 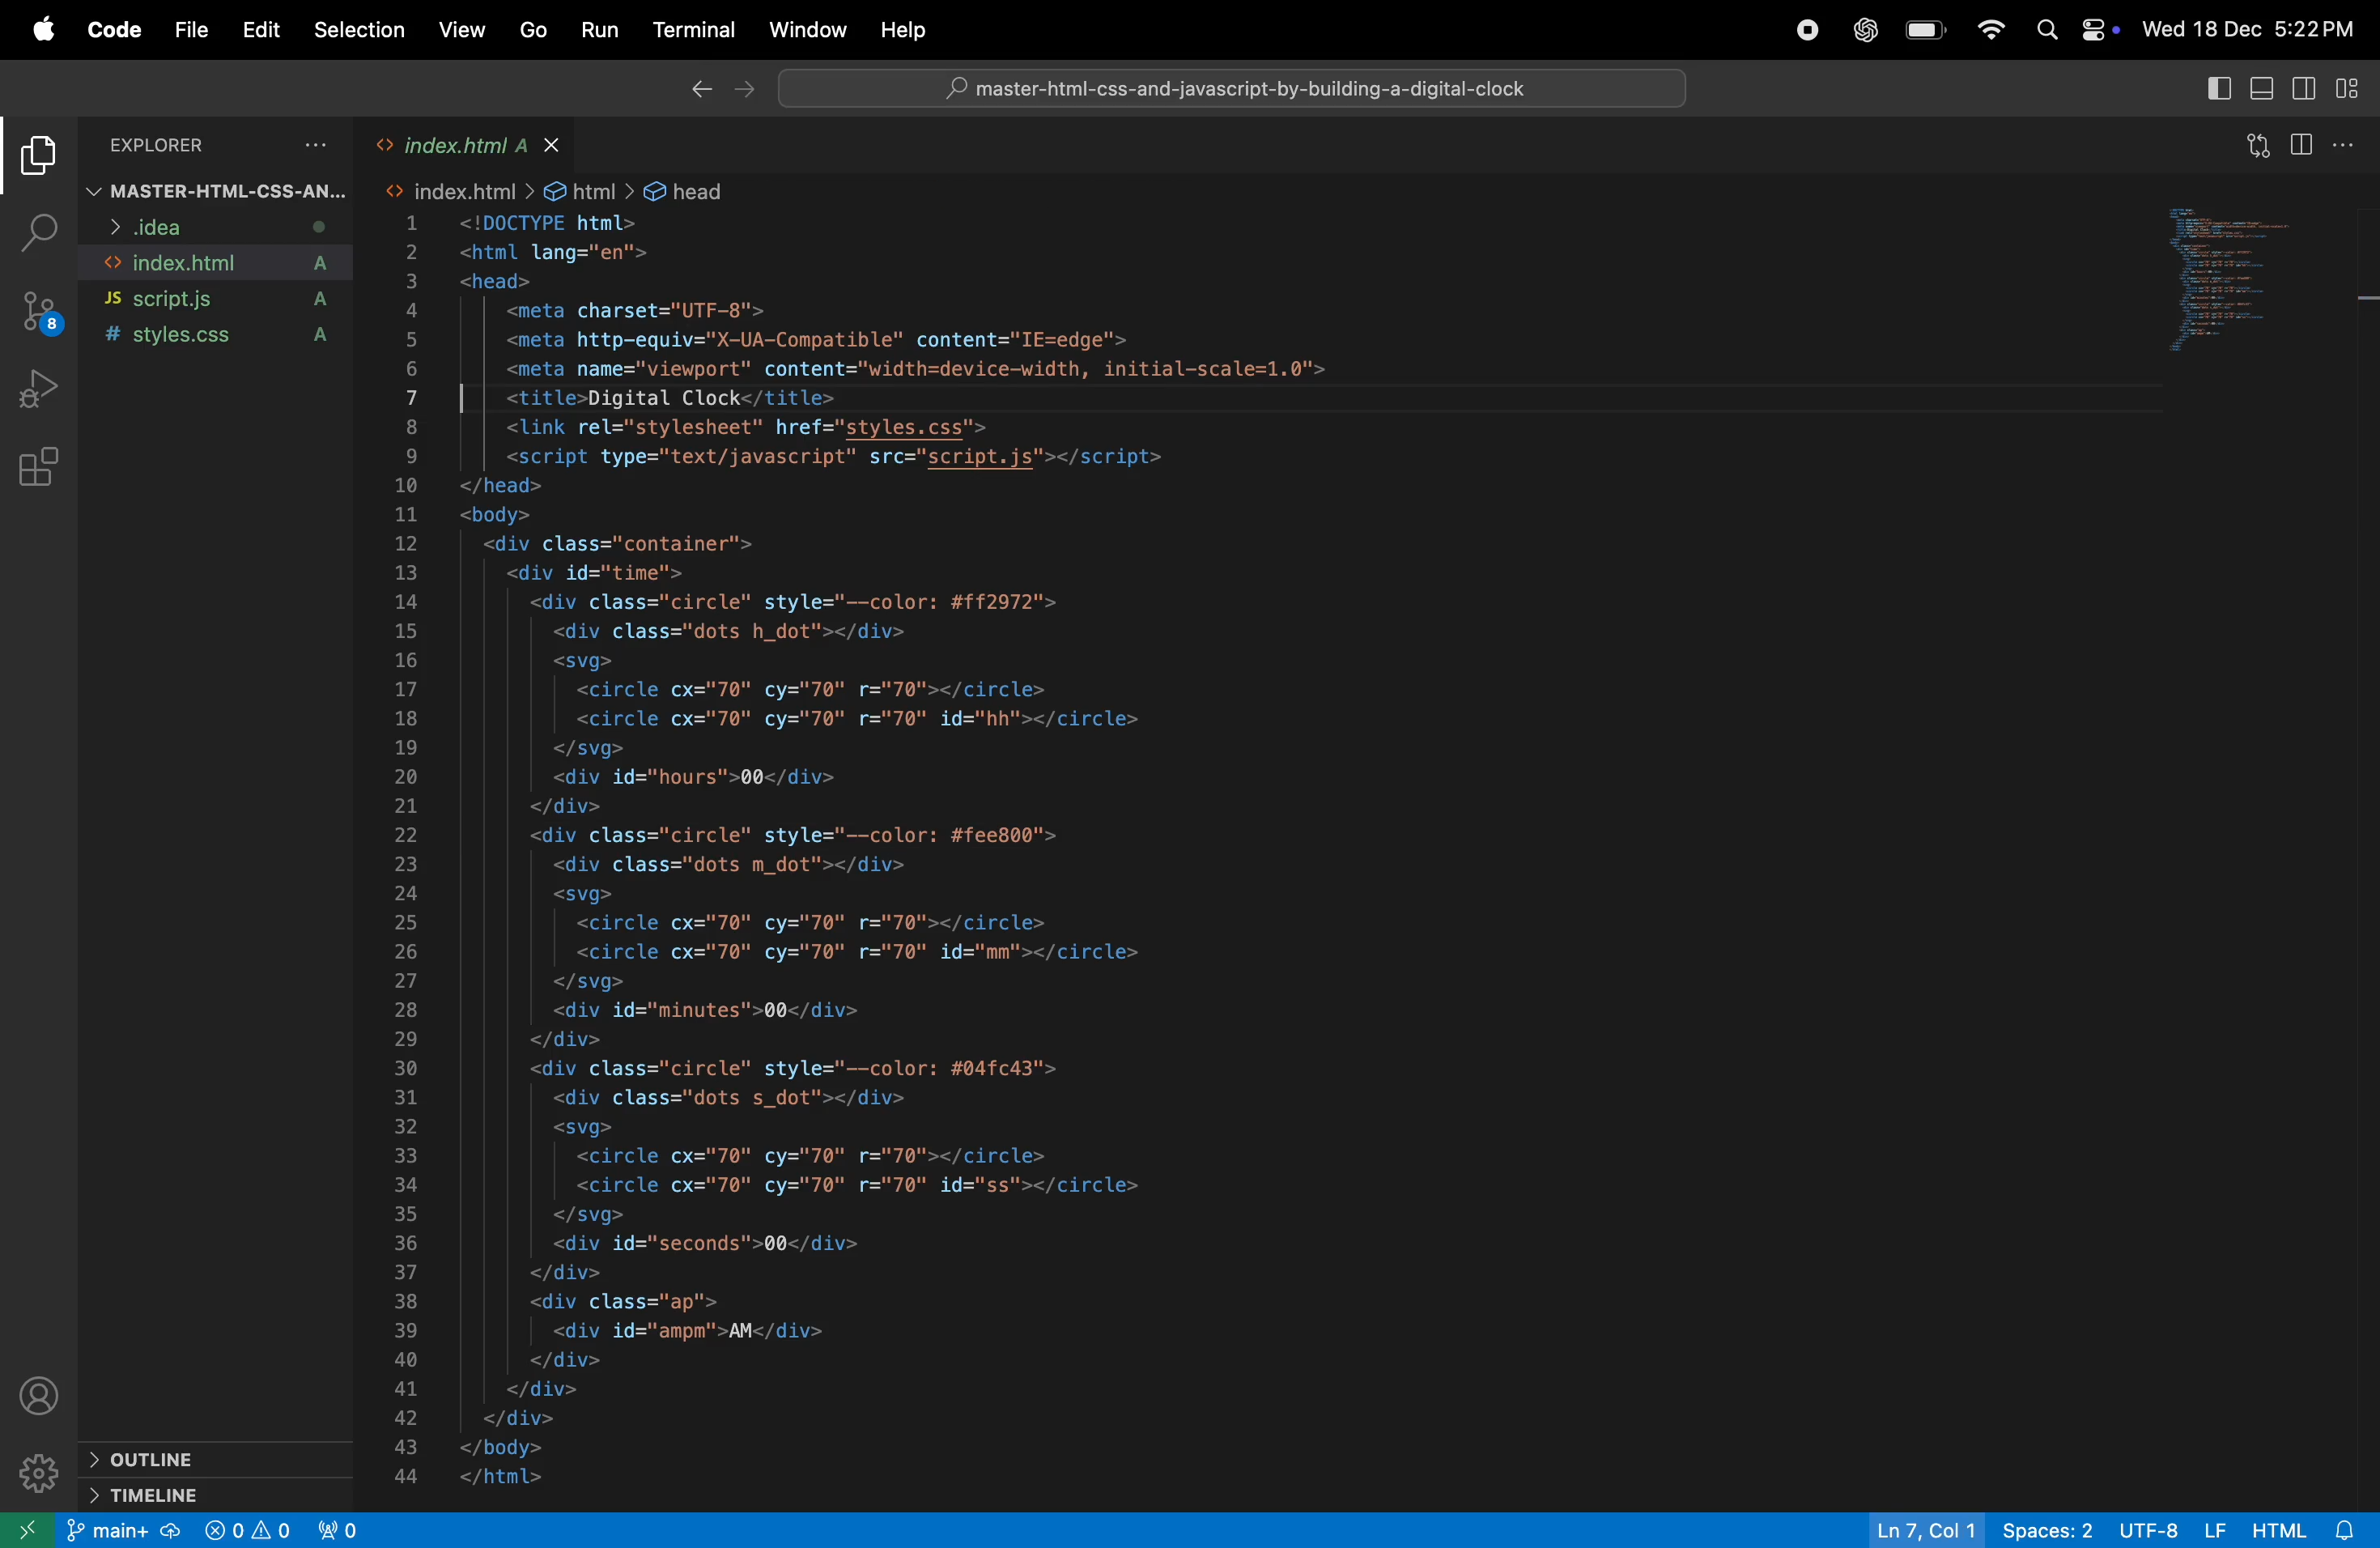 What do you see at coordinates (561, 140) in the screenshot?
I see `close` at bounding box center [561, 140].